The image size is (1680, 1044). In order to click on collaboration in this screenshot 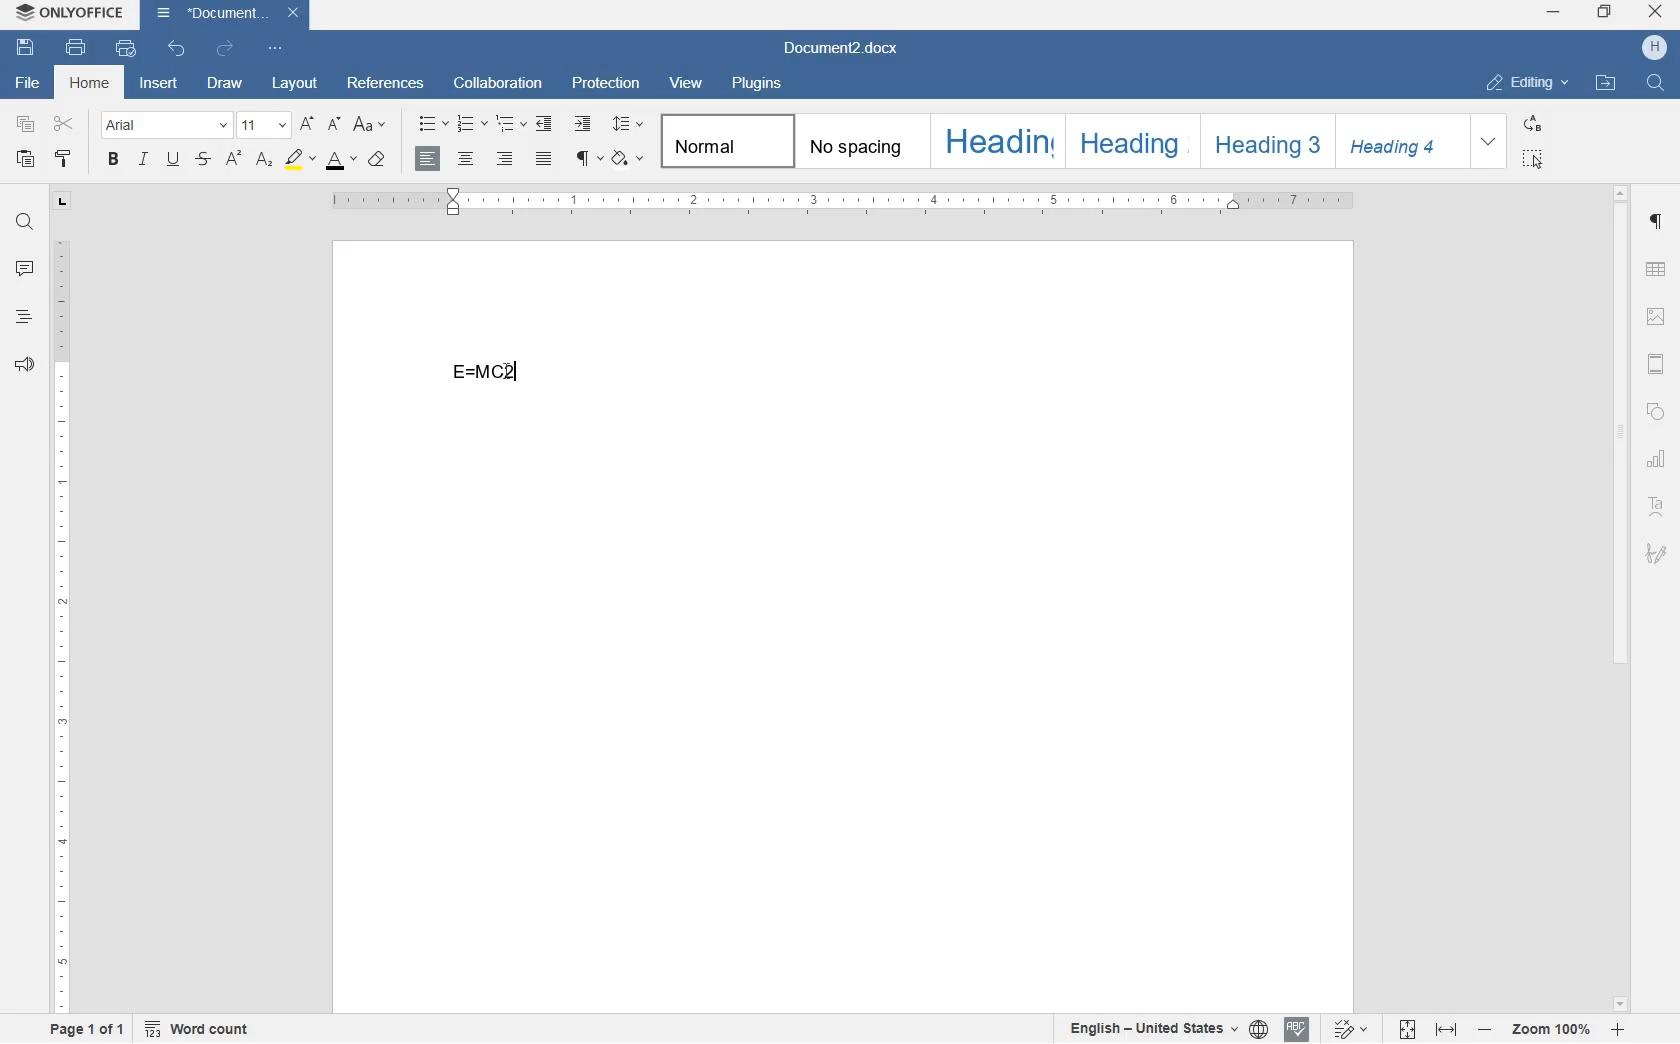, I will do `click(502, 83)`.